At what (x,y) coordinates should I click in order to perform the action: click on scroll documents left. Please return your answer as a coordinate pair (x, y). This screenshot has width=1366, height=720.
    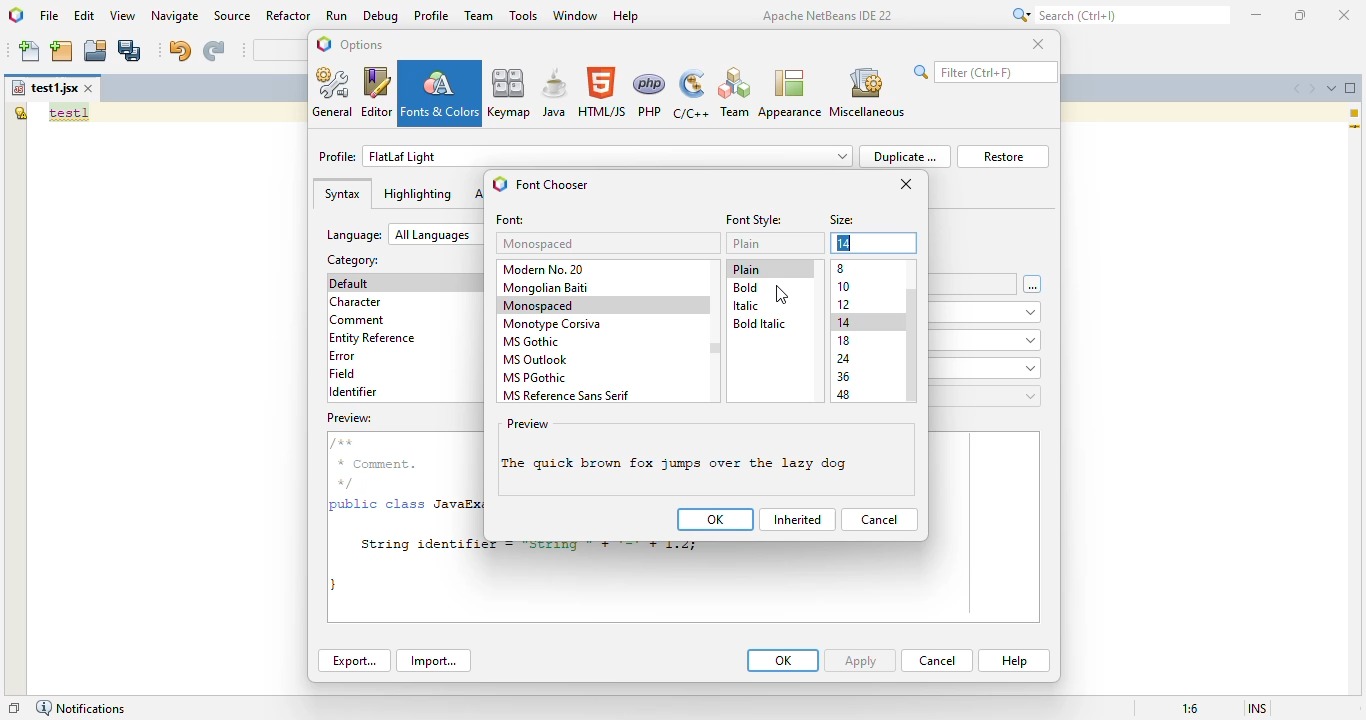
    Looking at the image, I should click on (1294, 87).